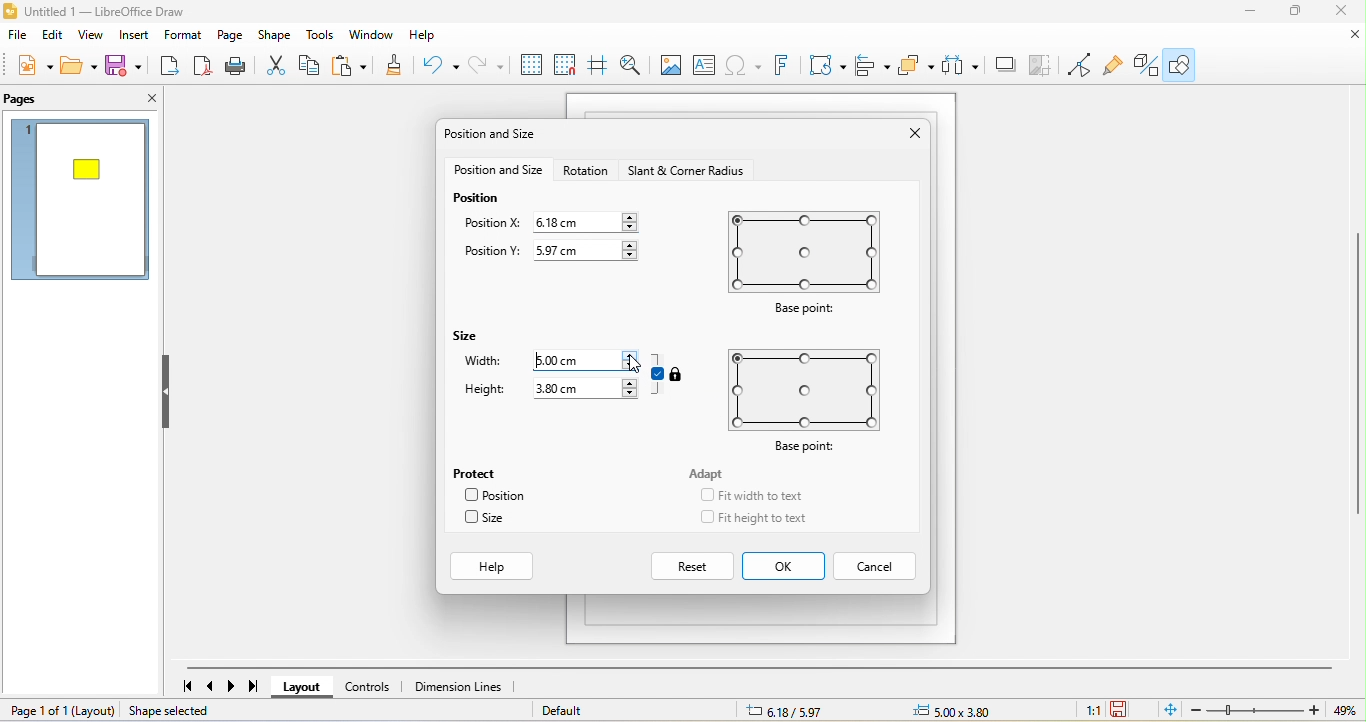  I want to click on width, so click(482, 364).